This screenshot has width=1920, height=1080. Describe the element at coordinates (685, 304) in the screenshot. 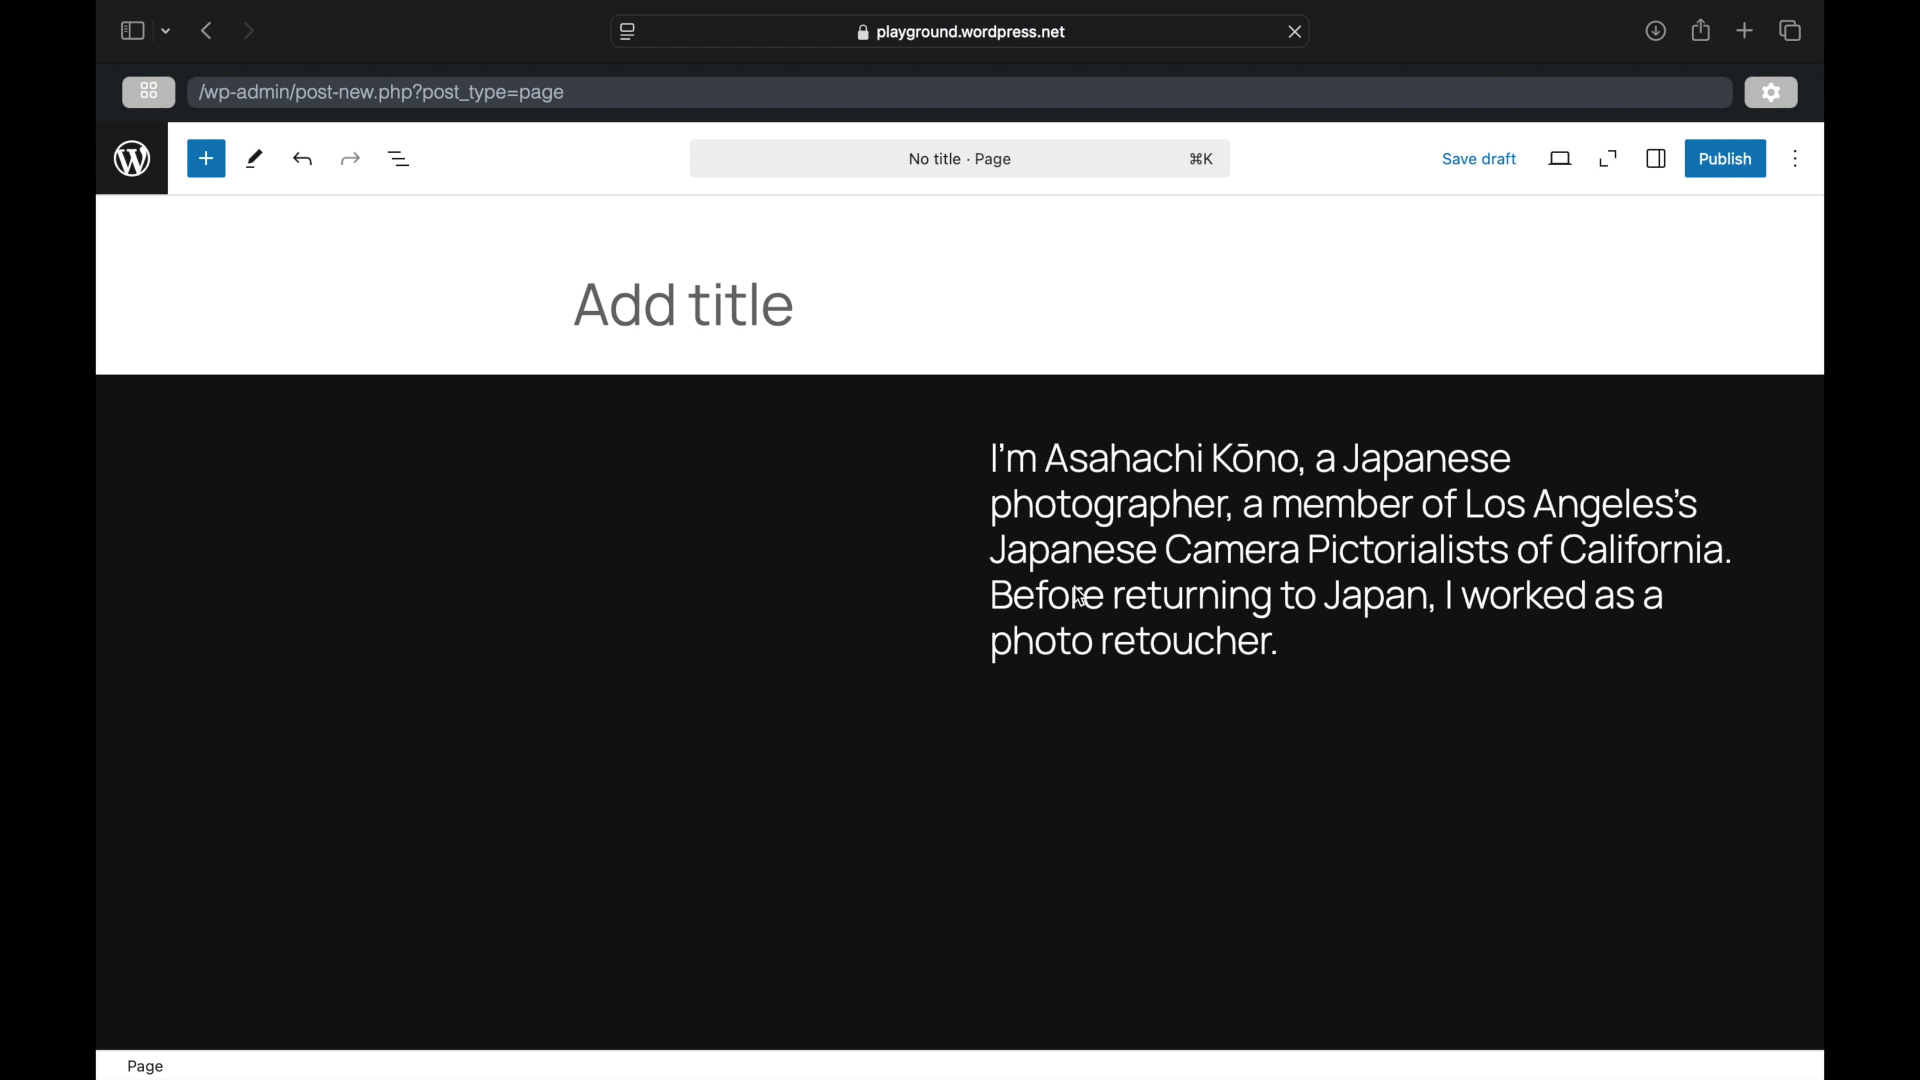

I see `add title` at that location.